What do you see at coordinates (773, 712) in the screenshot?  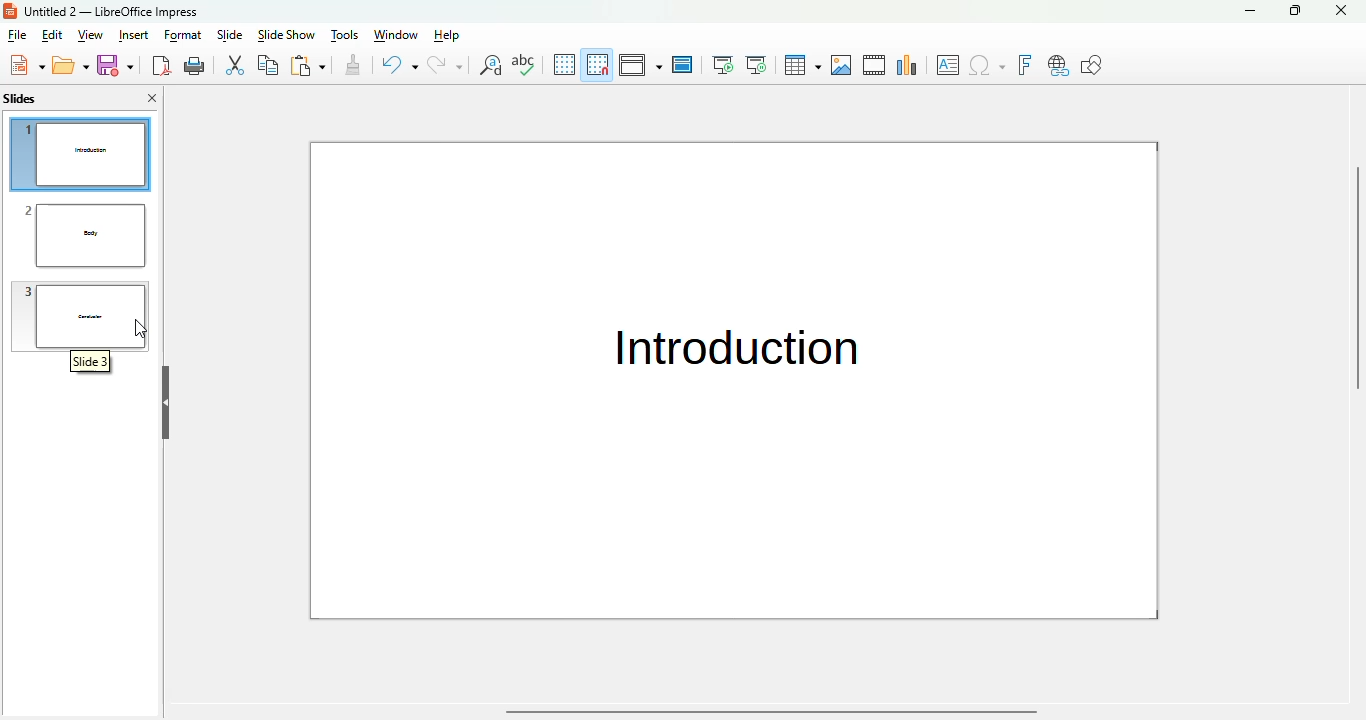 I see `horizontal scroll bar` at bounding box center [773, 712].